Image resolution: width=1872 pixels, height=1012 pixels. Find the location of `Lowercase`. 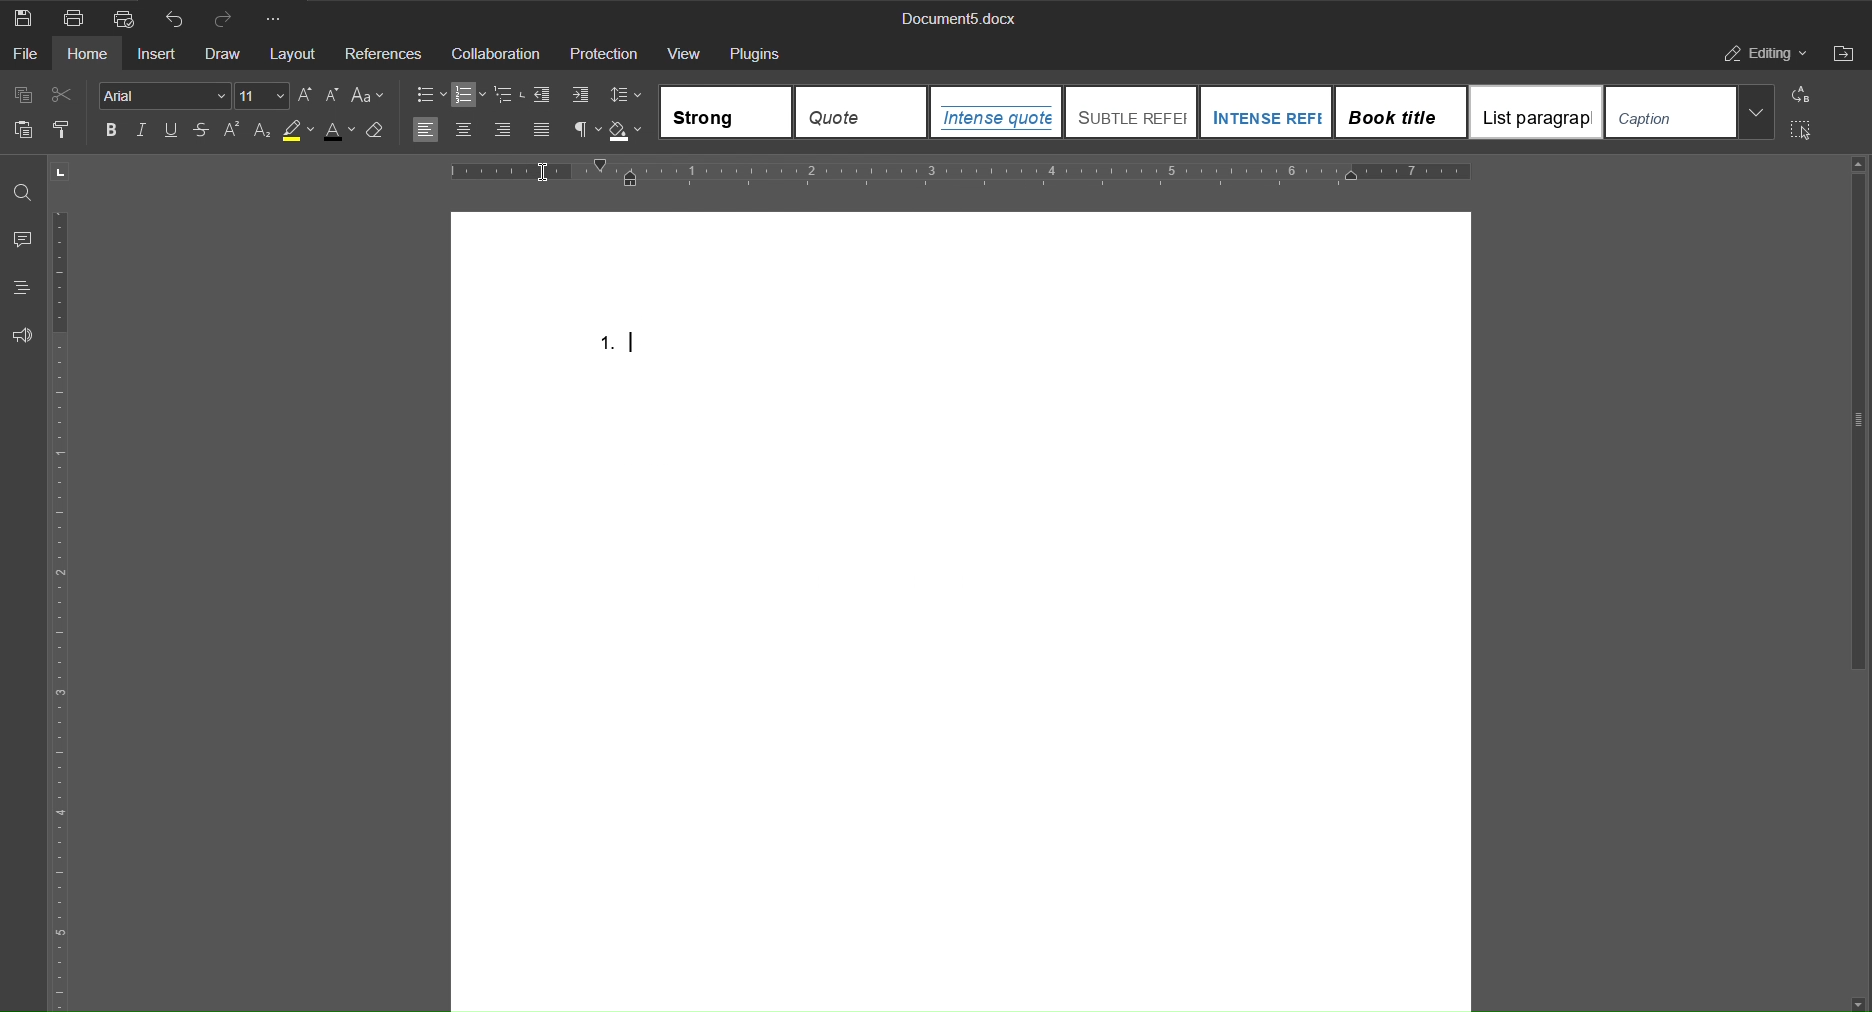

Lowercase is located at coordinates (334, 95).